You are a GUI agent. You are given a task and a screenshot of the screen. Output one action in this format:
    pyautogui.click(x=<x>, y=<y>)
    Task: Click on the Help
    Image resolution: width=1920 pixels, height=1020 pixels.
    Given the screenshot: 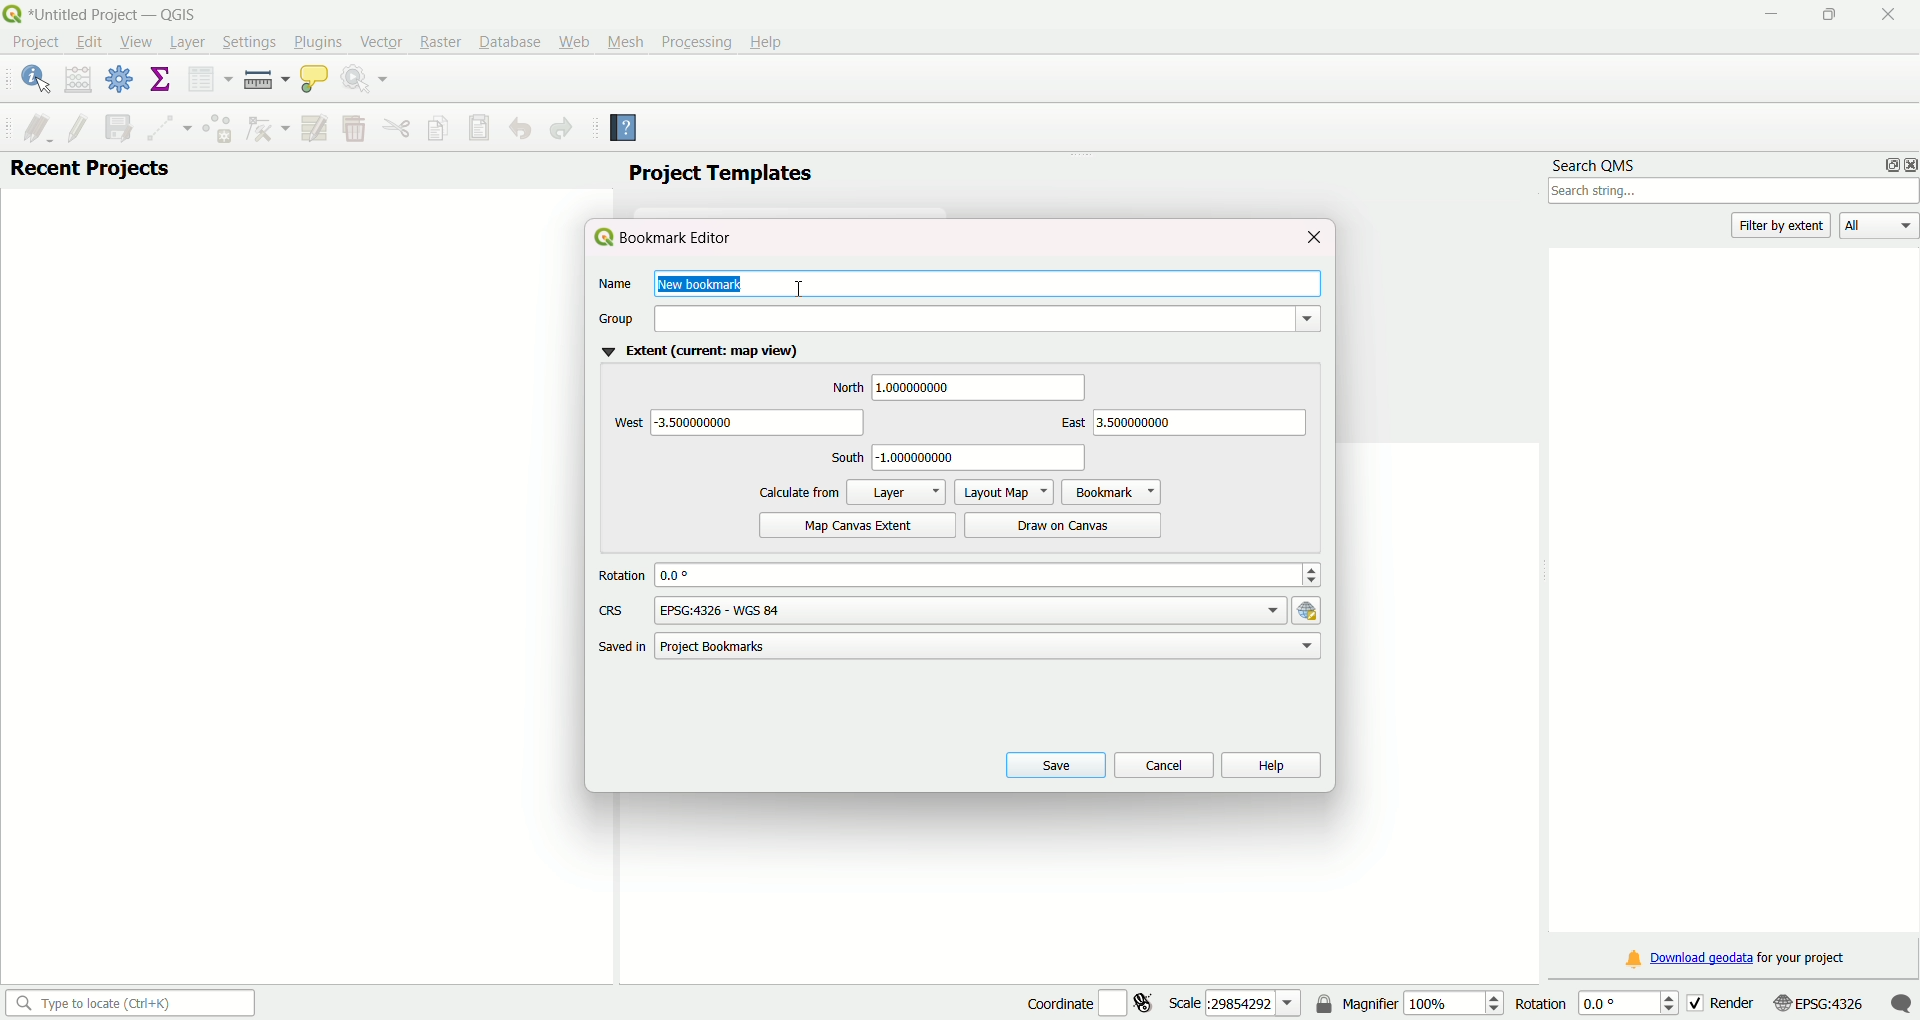 What is the action you would take?
    pyautogui.click(x=770, y=40)
    